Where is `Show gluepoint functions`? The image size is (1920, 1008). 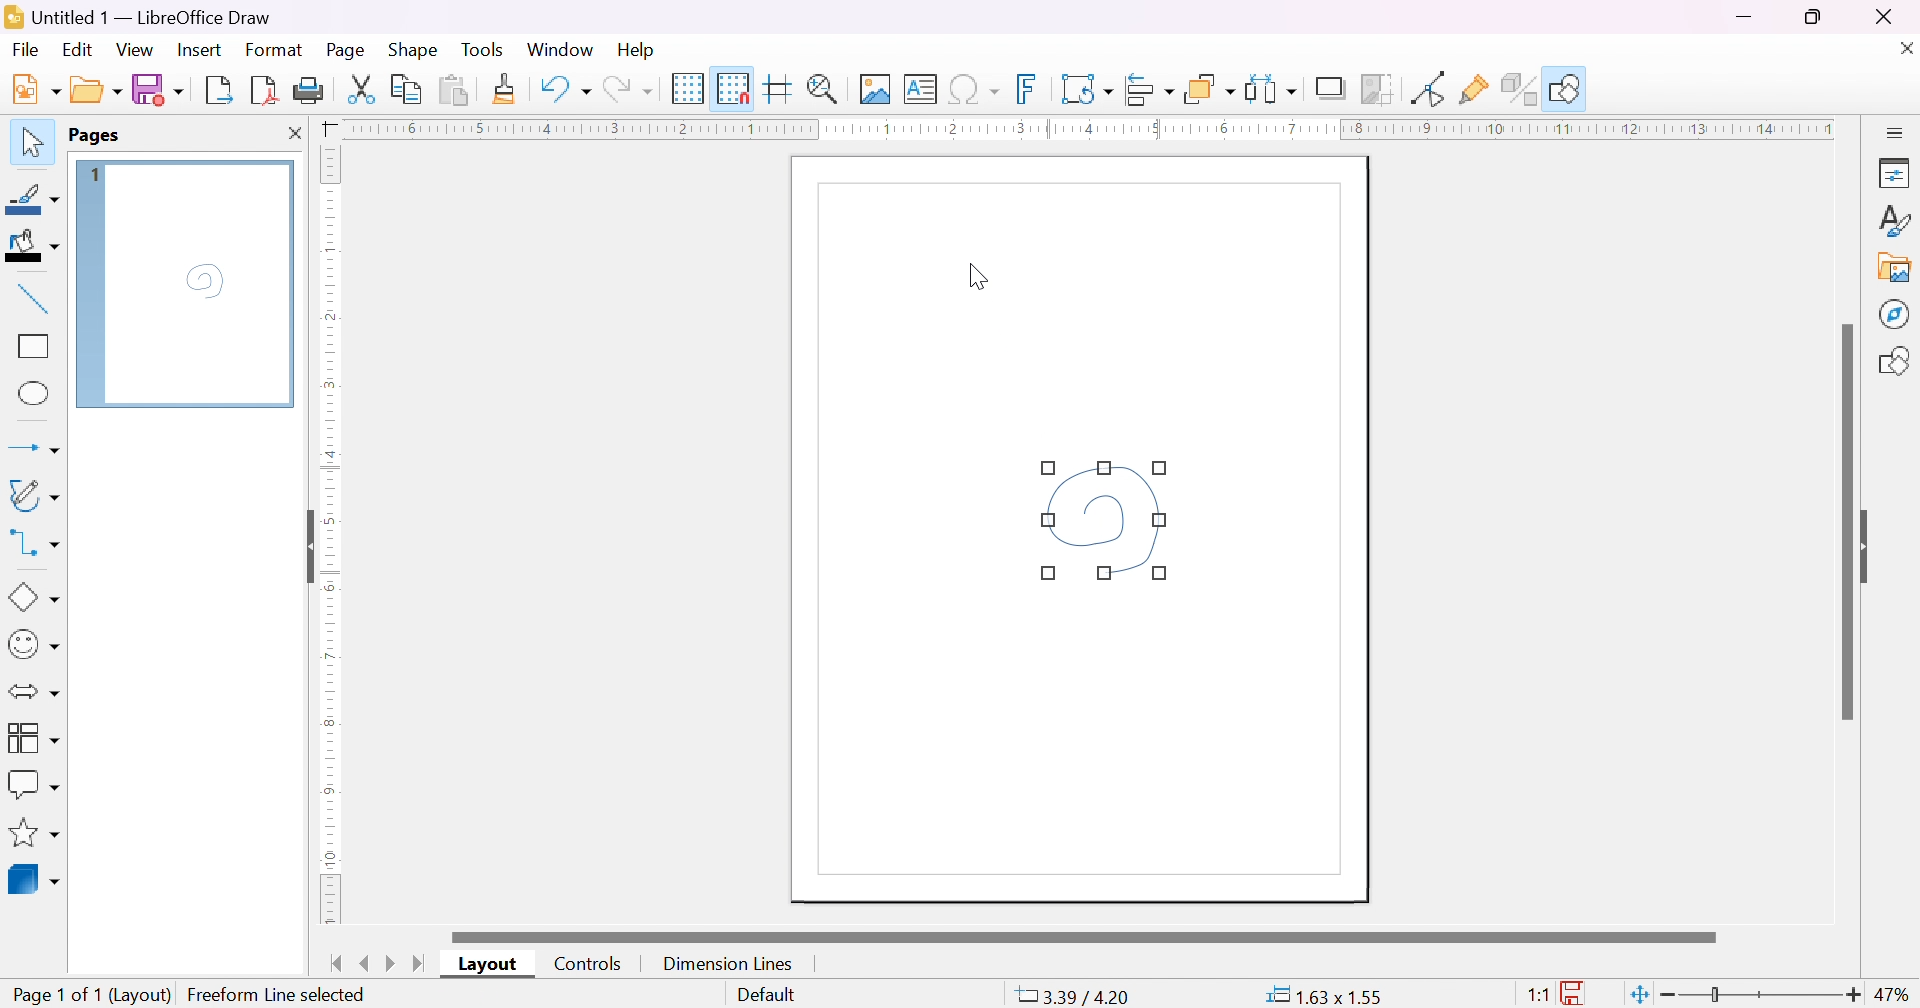 Show gluepoint functions is located at coordinates (1474, 89).